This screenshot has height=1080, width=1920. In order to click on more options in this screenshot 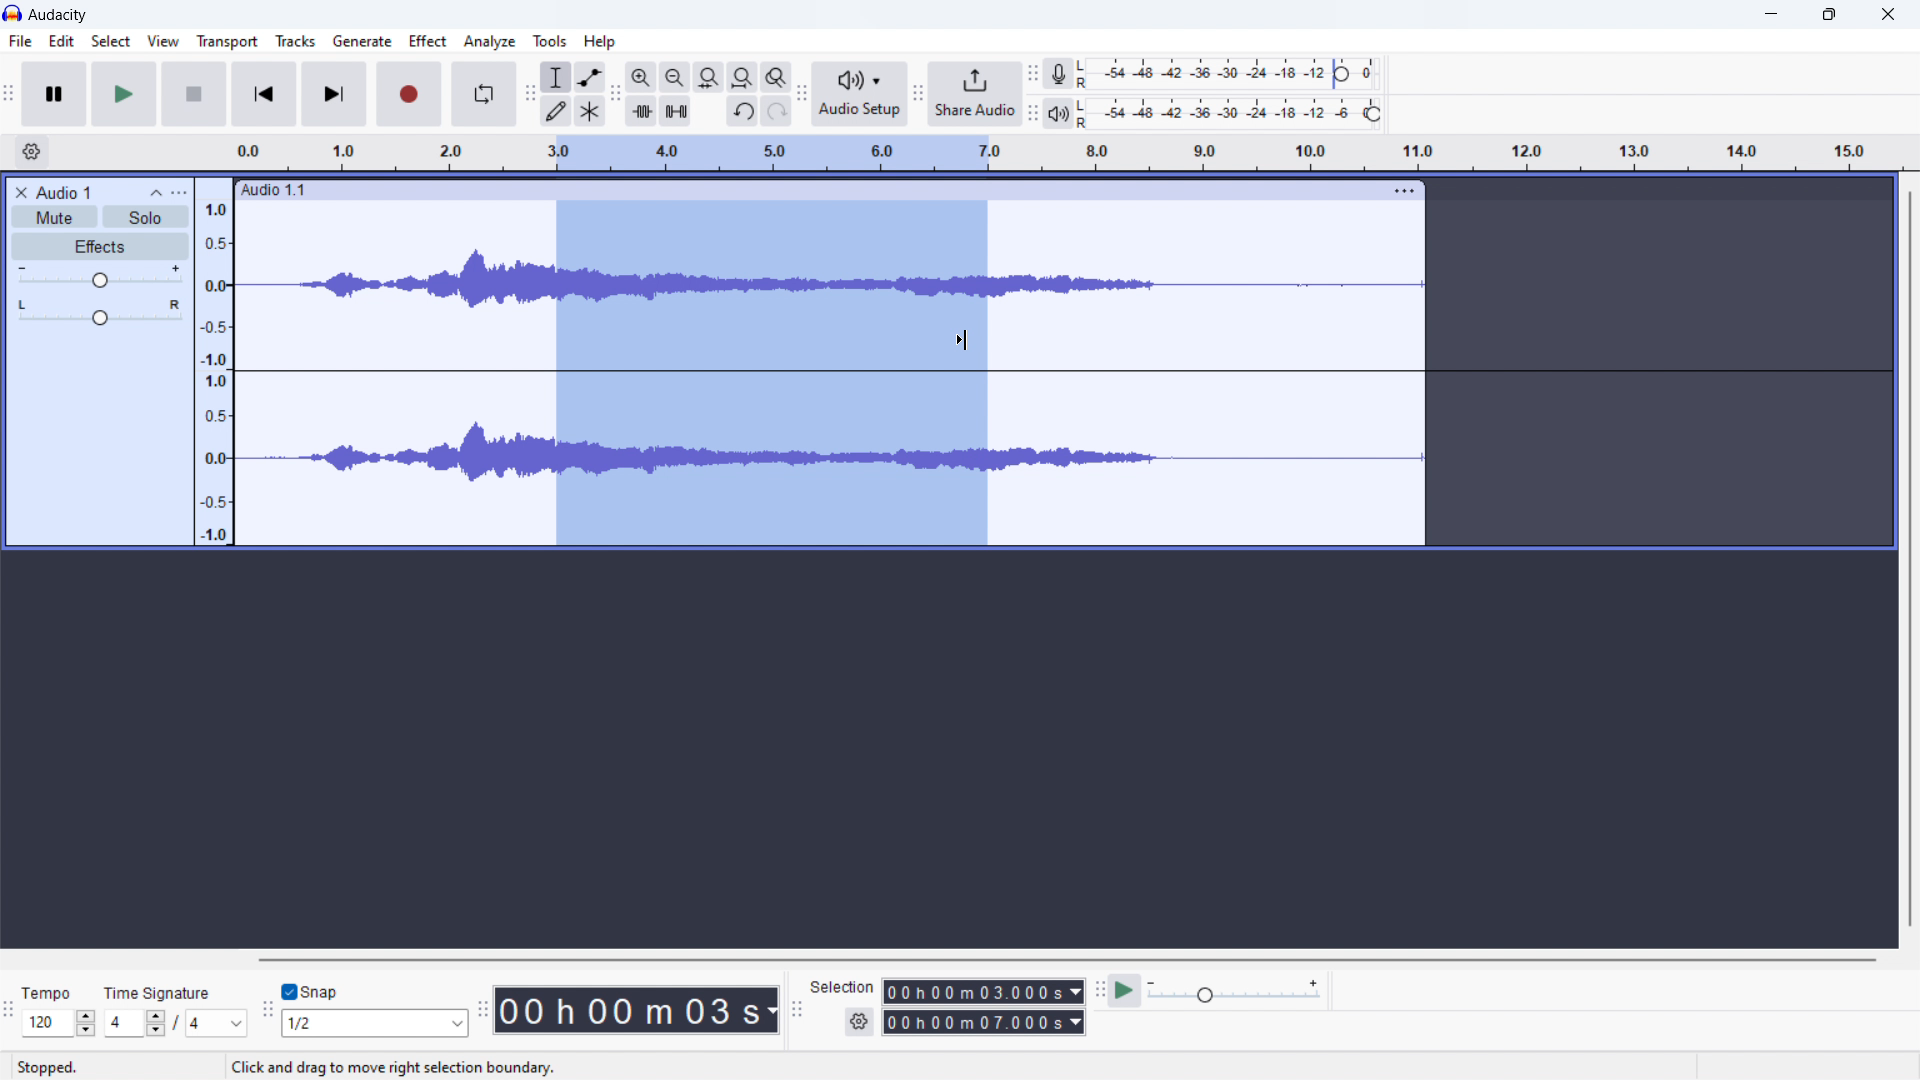, I will do `click(1406, 193)`.